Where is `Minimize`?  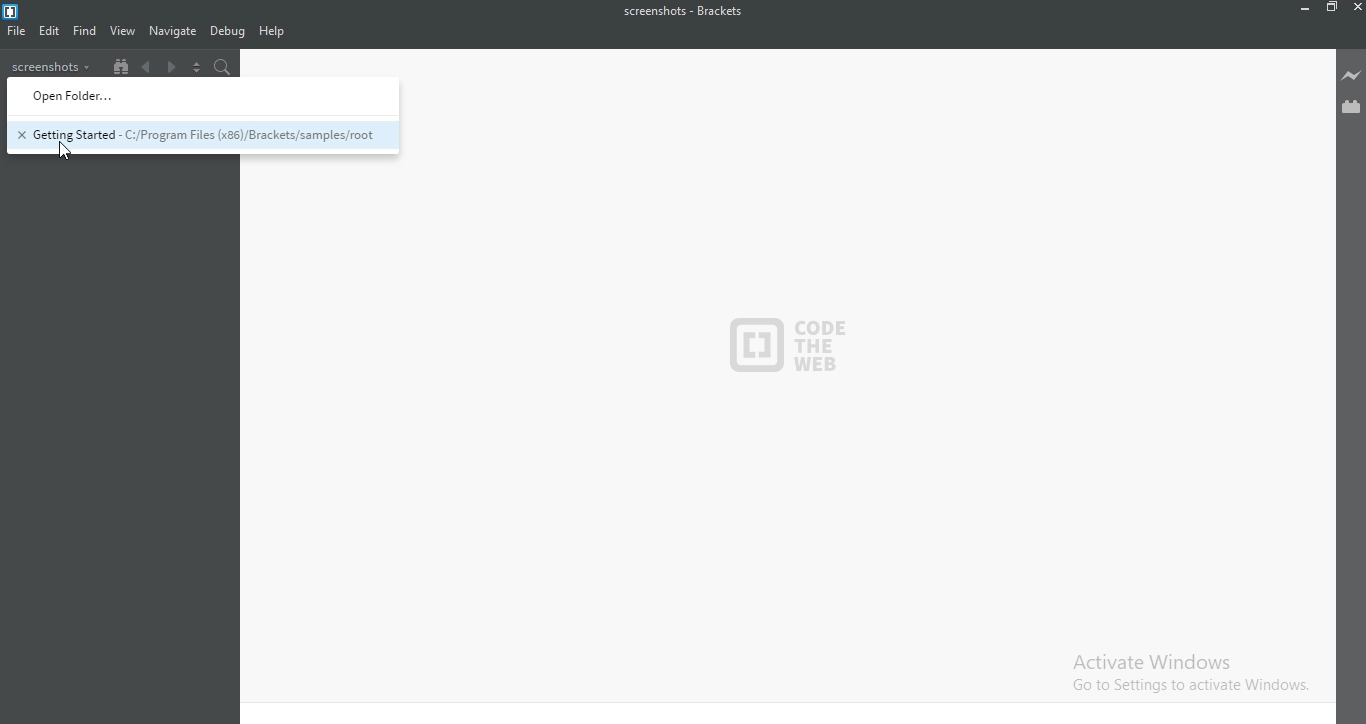 Minimize is located at coordinates (1304, 8).